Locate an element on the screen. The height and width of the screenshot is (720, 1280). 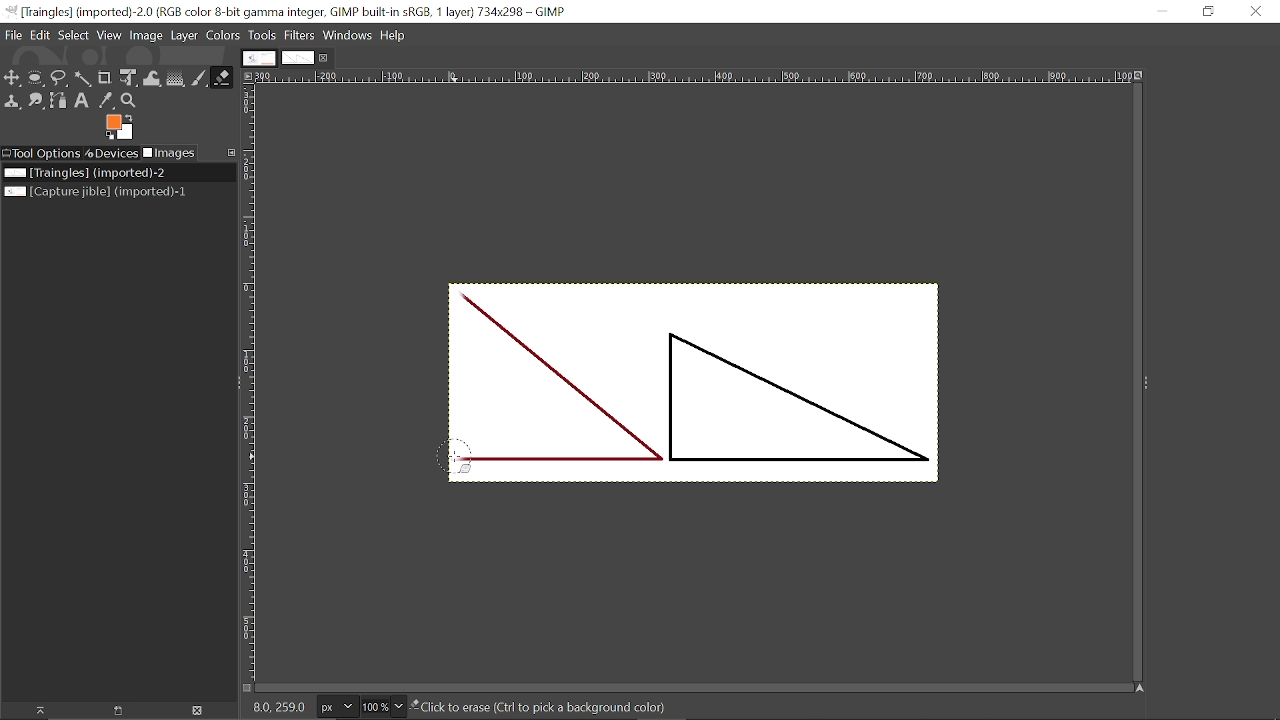
Foreground color is located at coordinates (121, 127).